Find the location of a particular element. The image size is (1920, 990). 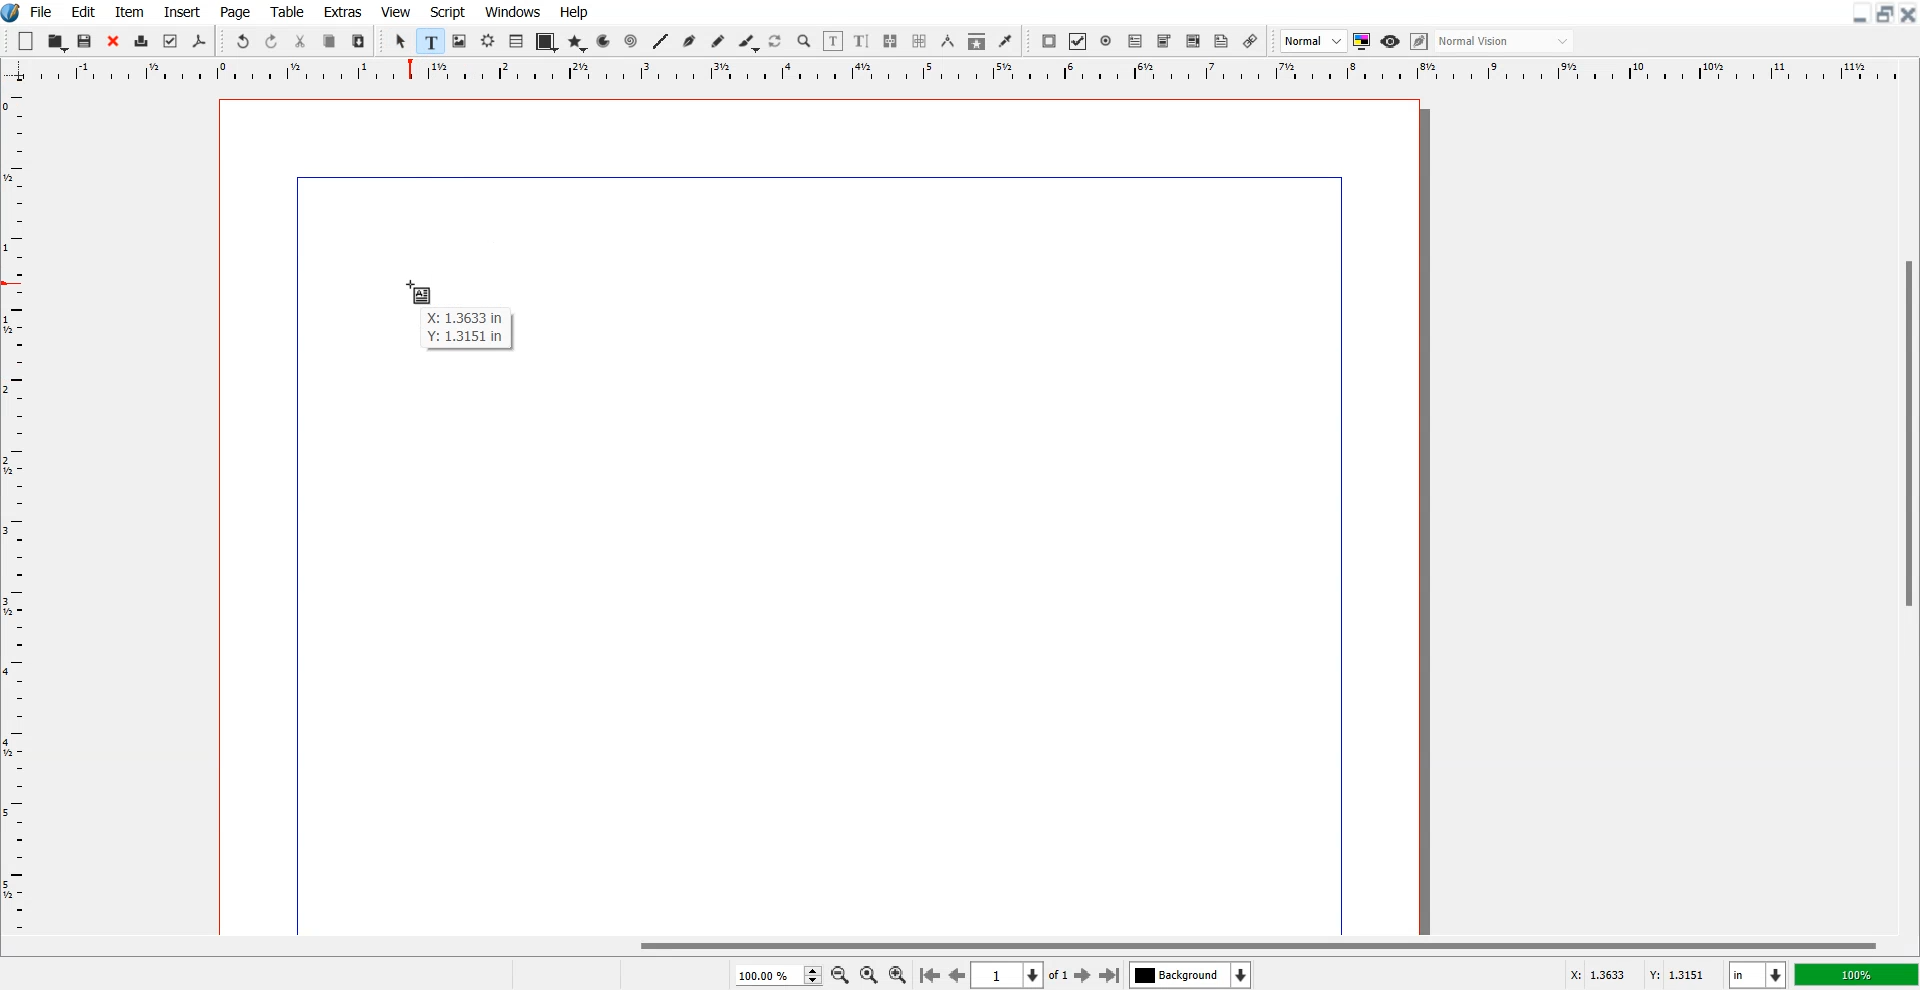

File is located at coordinates (43, 11).